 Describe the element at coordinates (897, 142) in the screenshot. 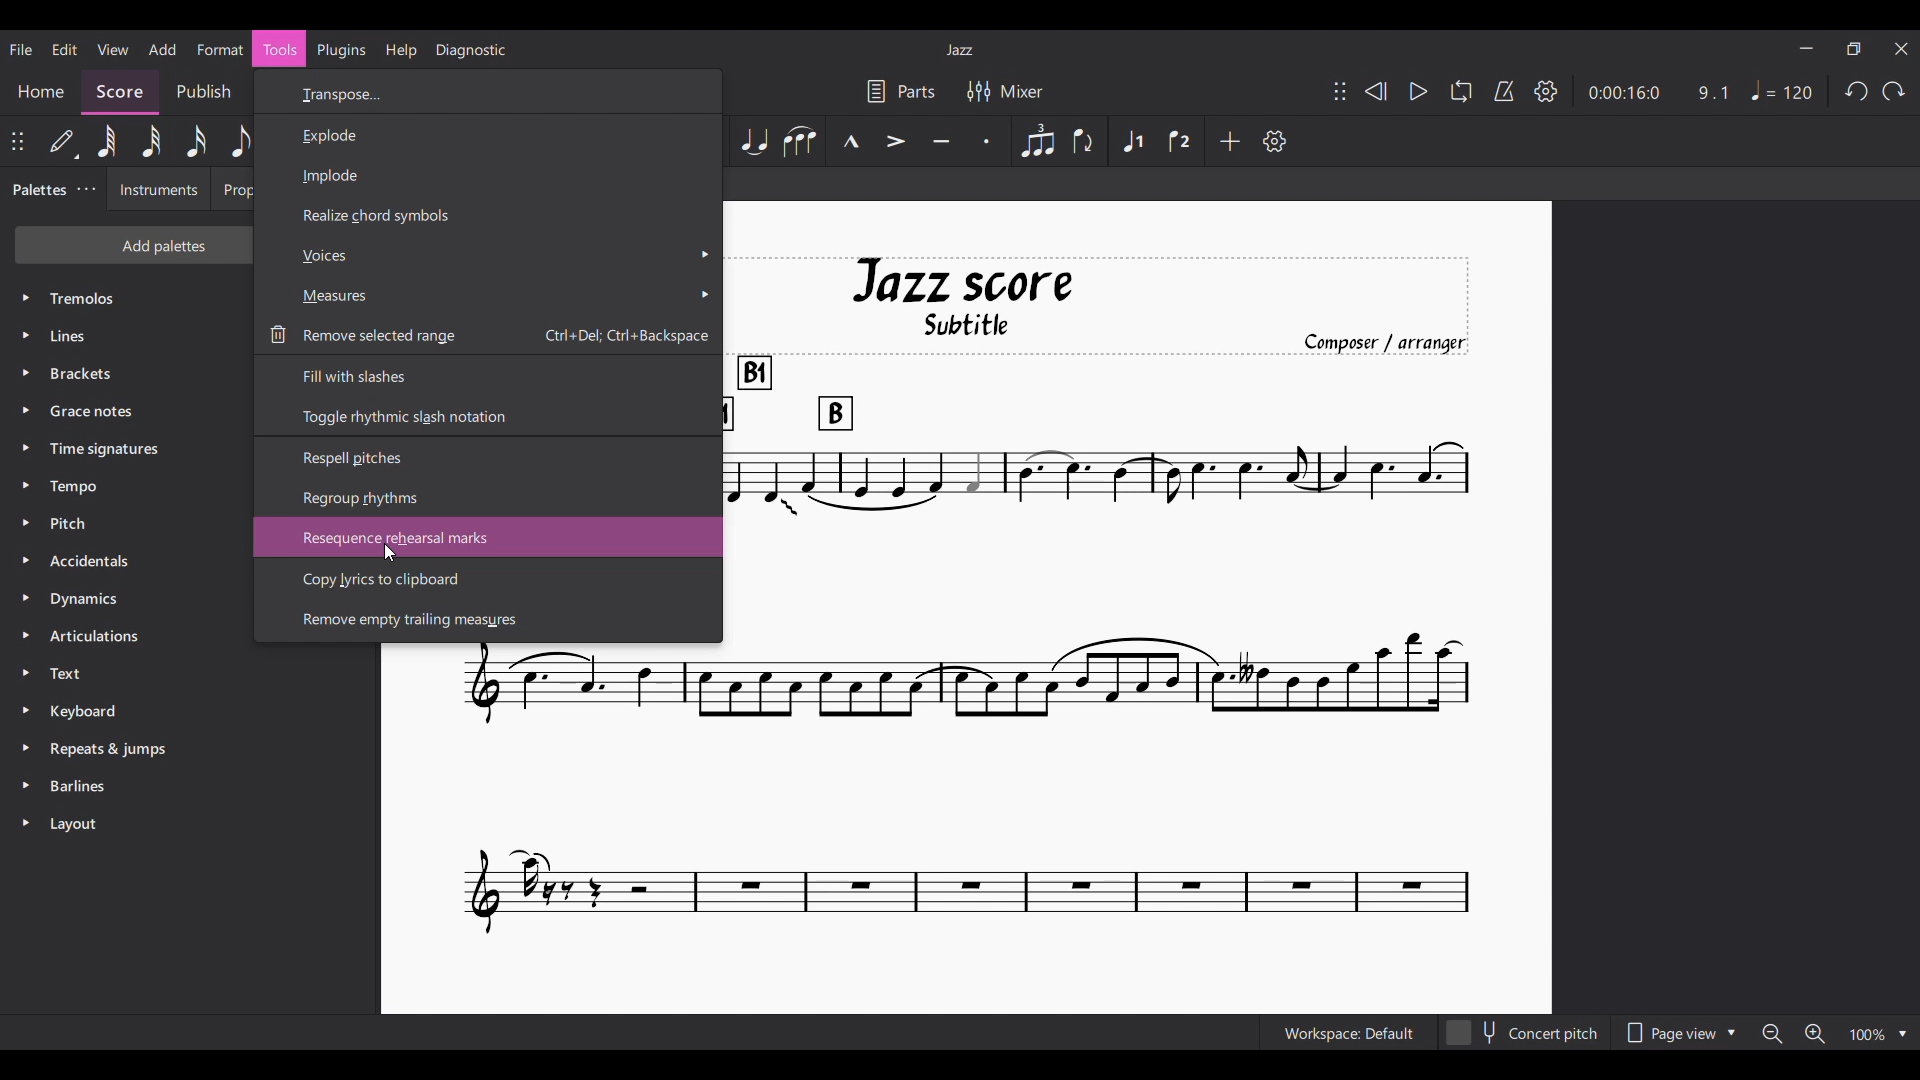

I see `Accent` at that location.